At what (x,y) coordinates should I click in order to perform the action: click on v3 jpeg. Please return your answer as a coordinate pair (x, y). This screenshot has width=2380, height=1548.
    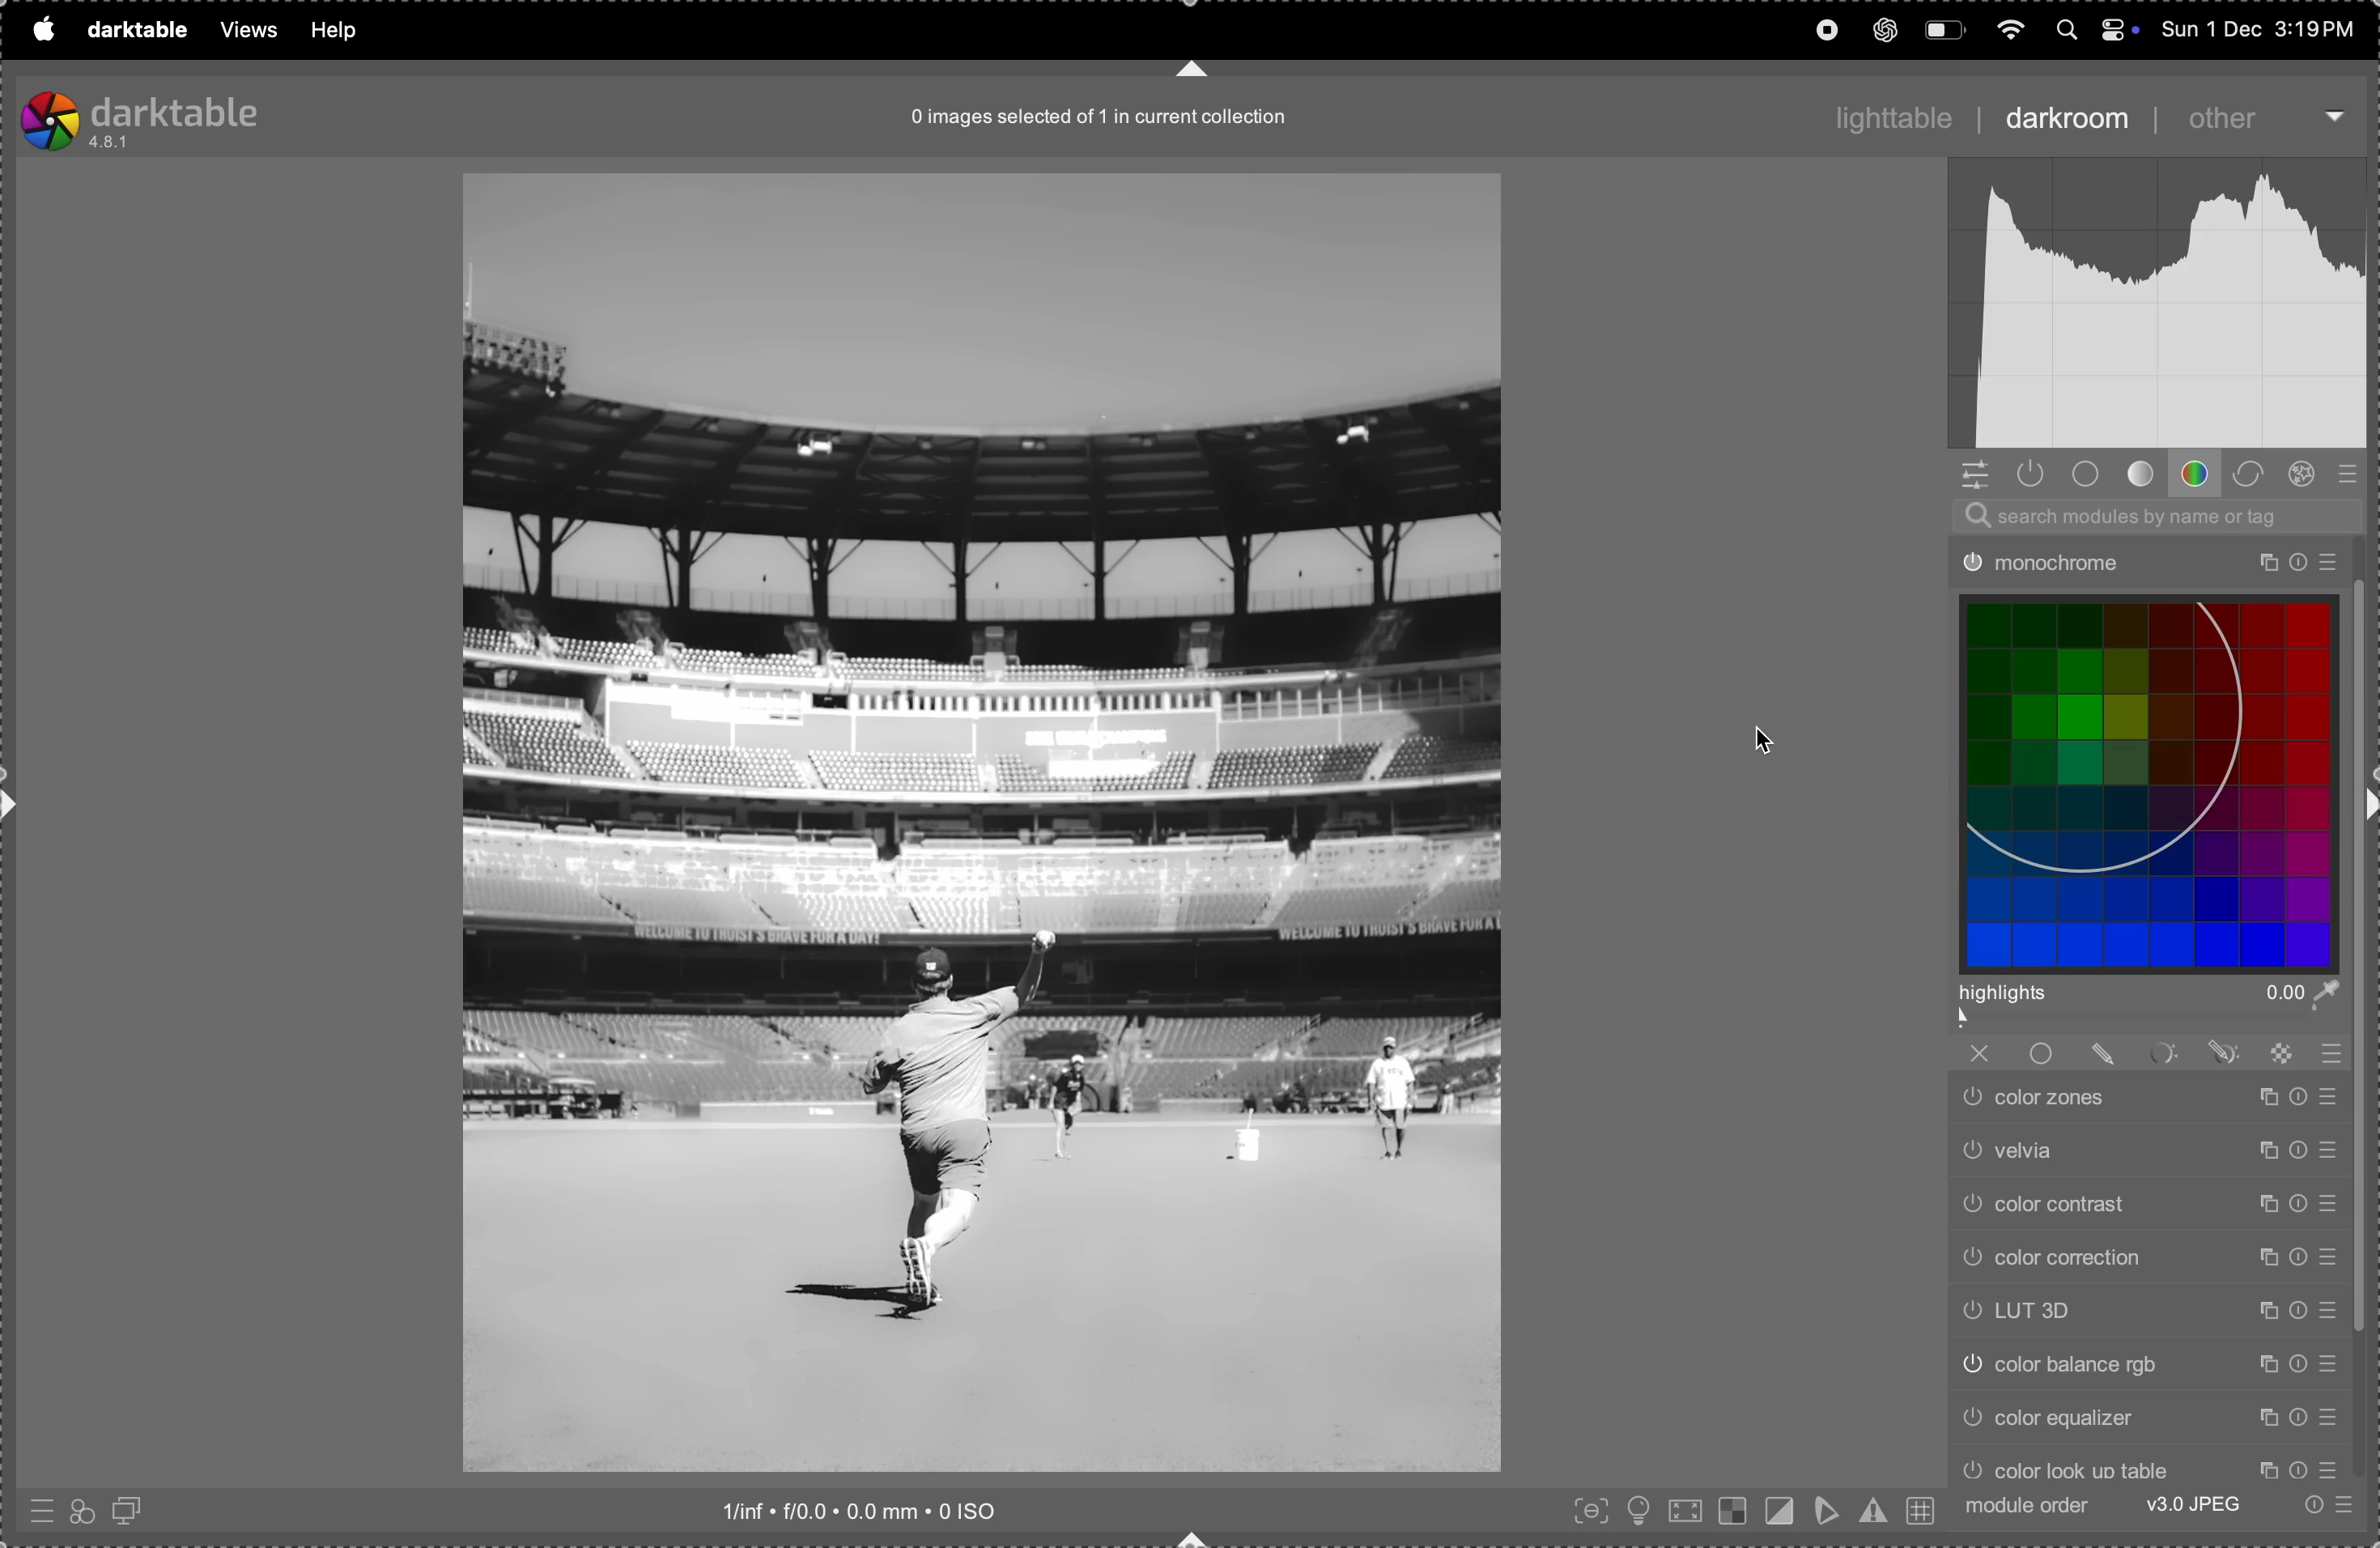
    Looking at the image, I should click on (2190, 1504).